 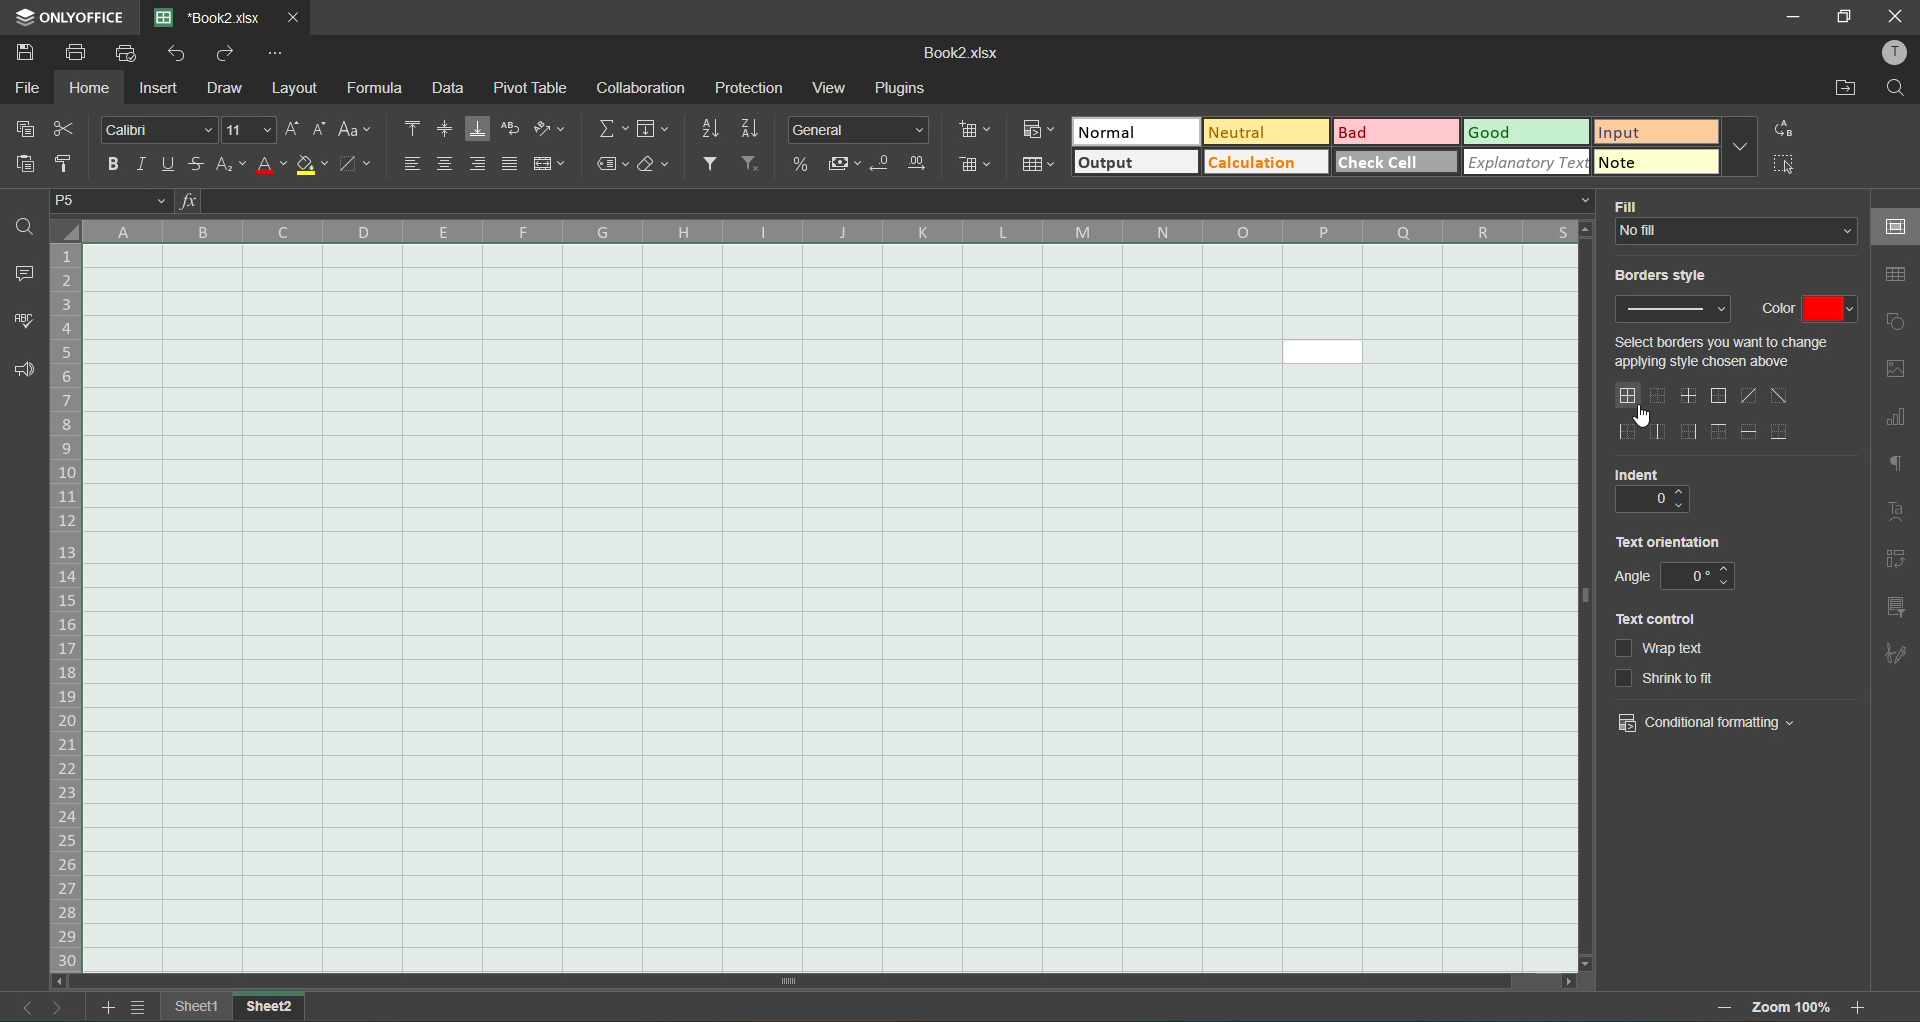 I want to click on increment size, so click(x=294, y=131).